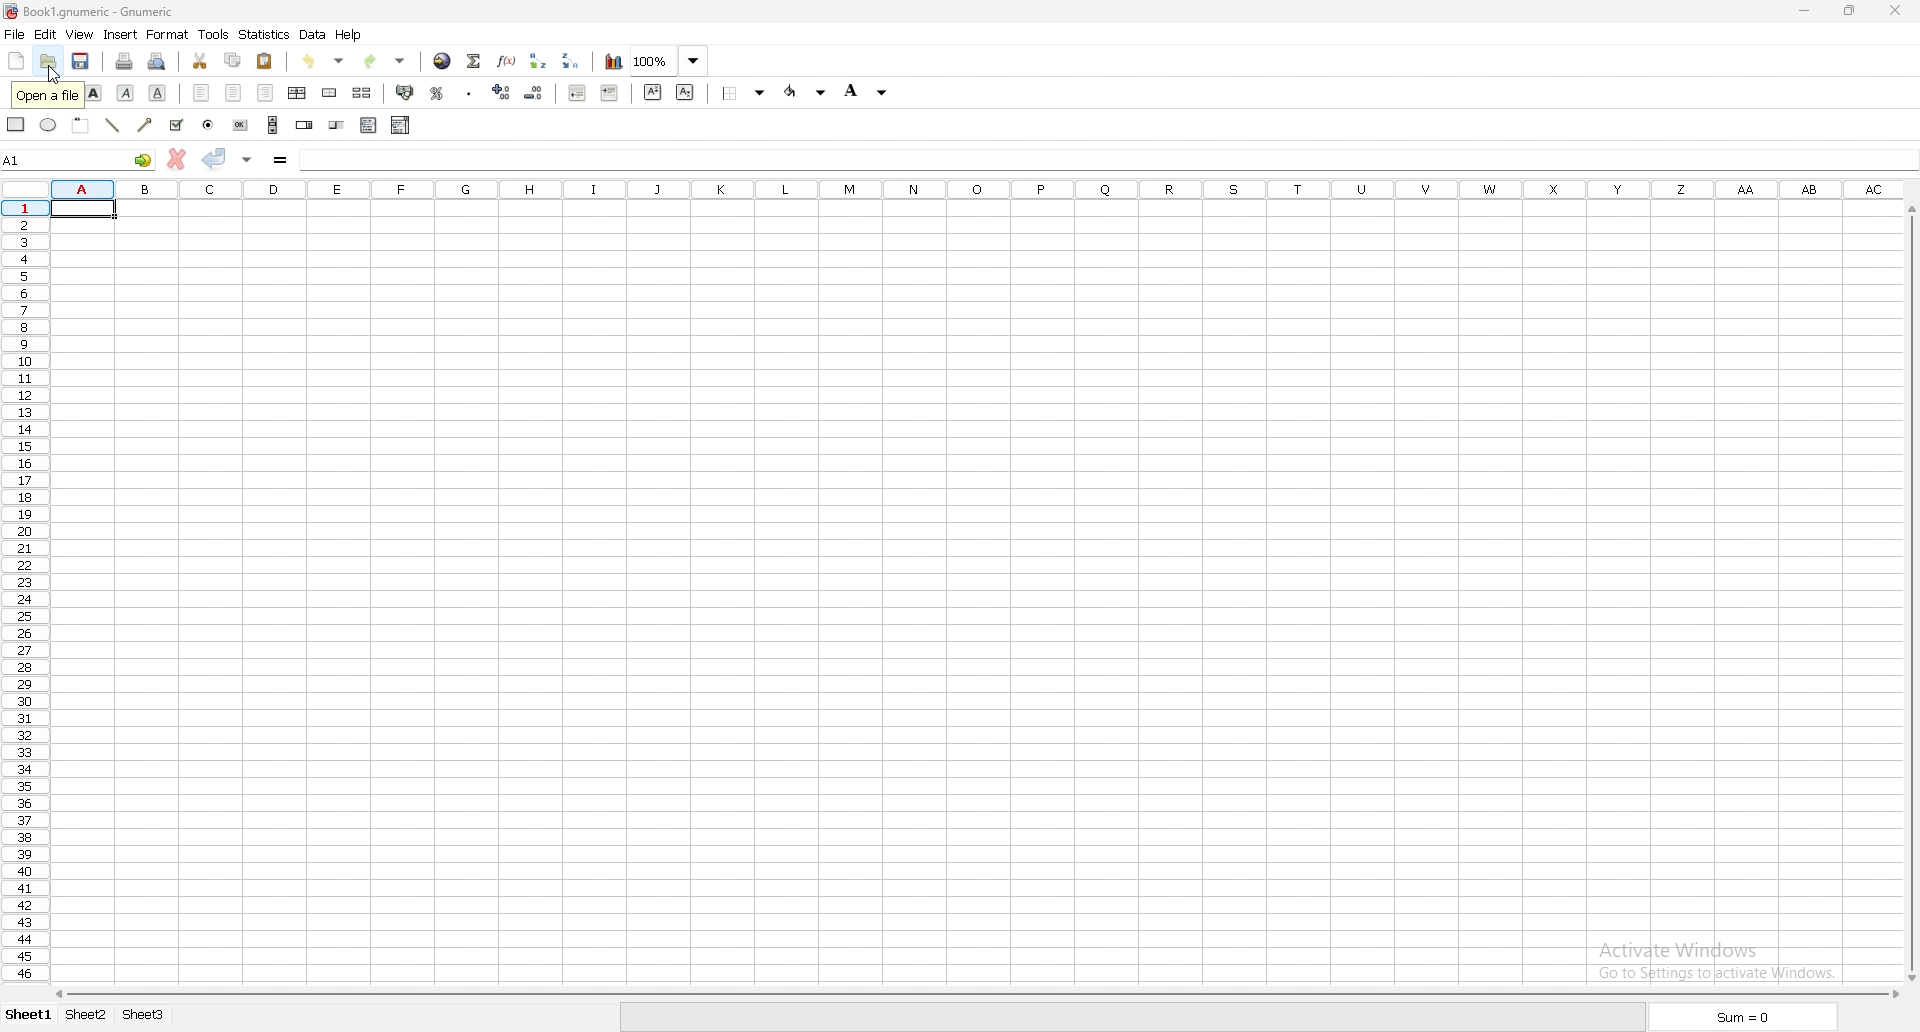 This screenshot has height=1032, width=1920. Describe the element at coordinates (864, 93) in the screenshot. I see `background` at that location.